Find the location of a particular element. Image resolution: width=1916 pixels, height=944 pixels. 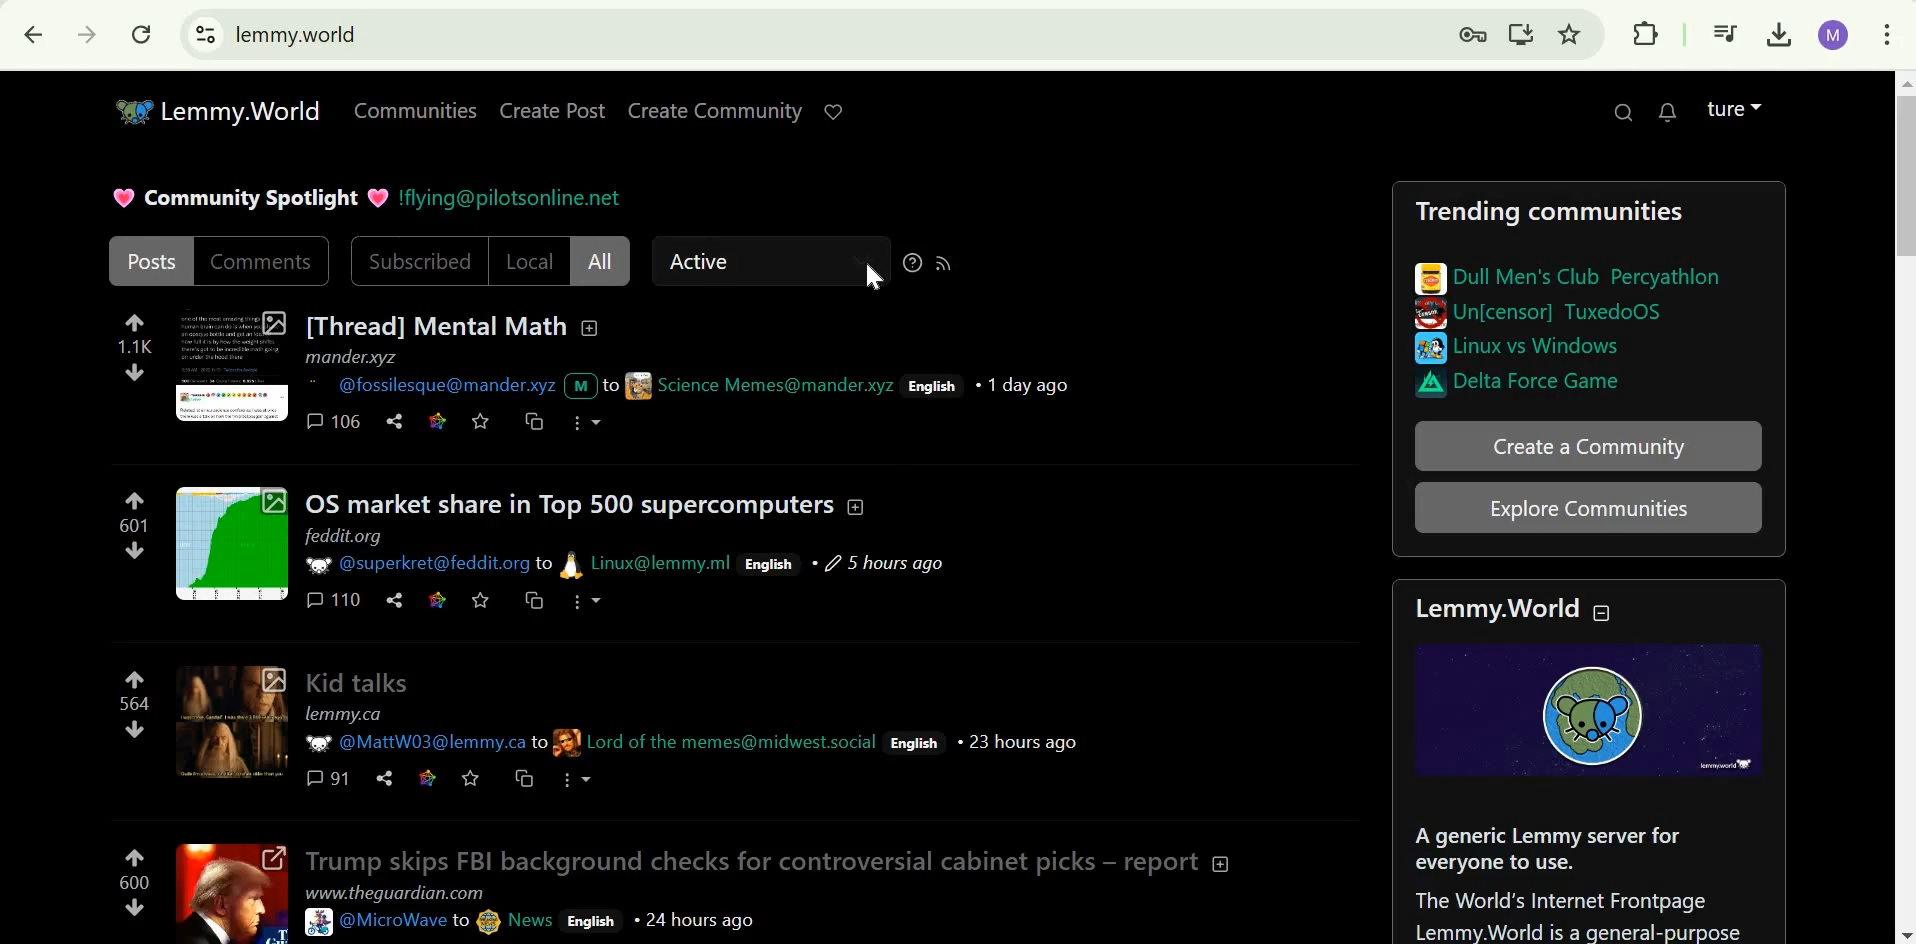

downvote is located at coordinates (133, 906).